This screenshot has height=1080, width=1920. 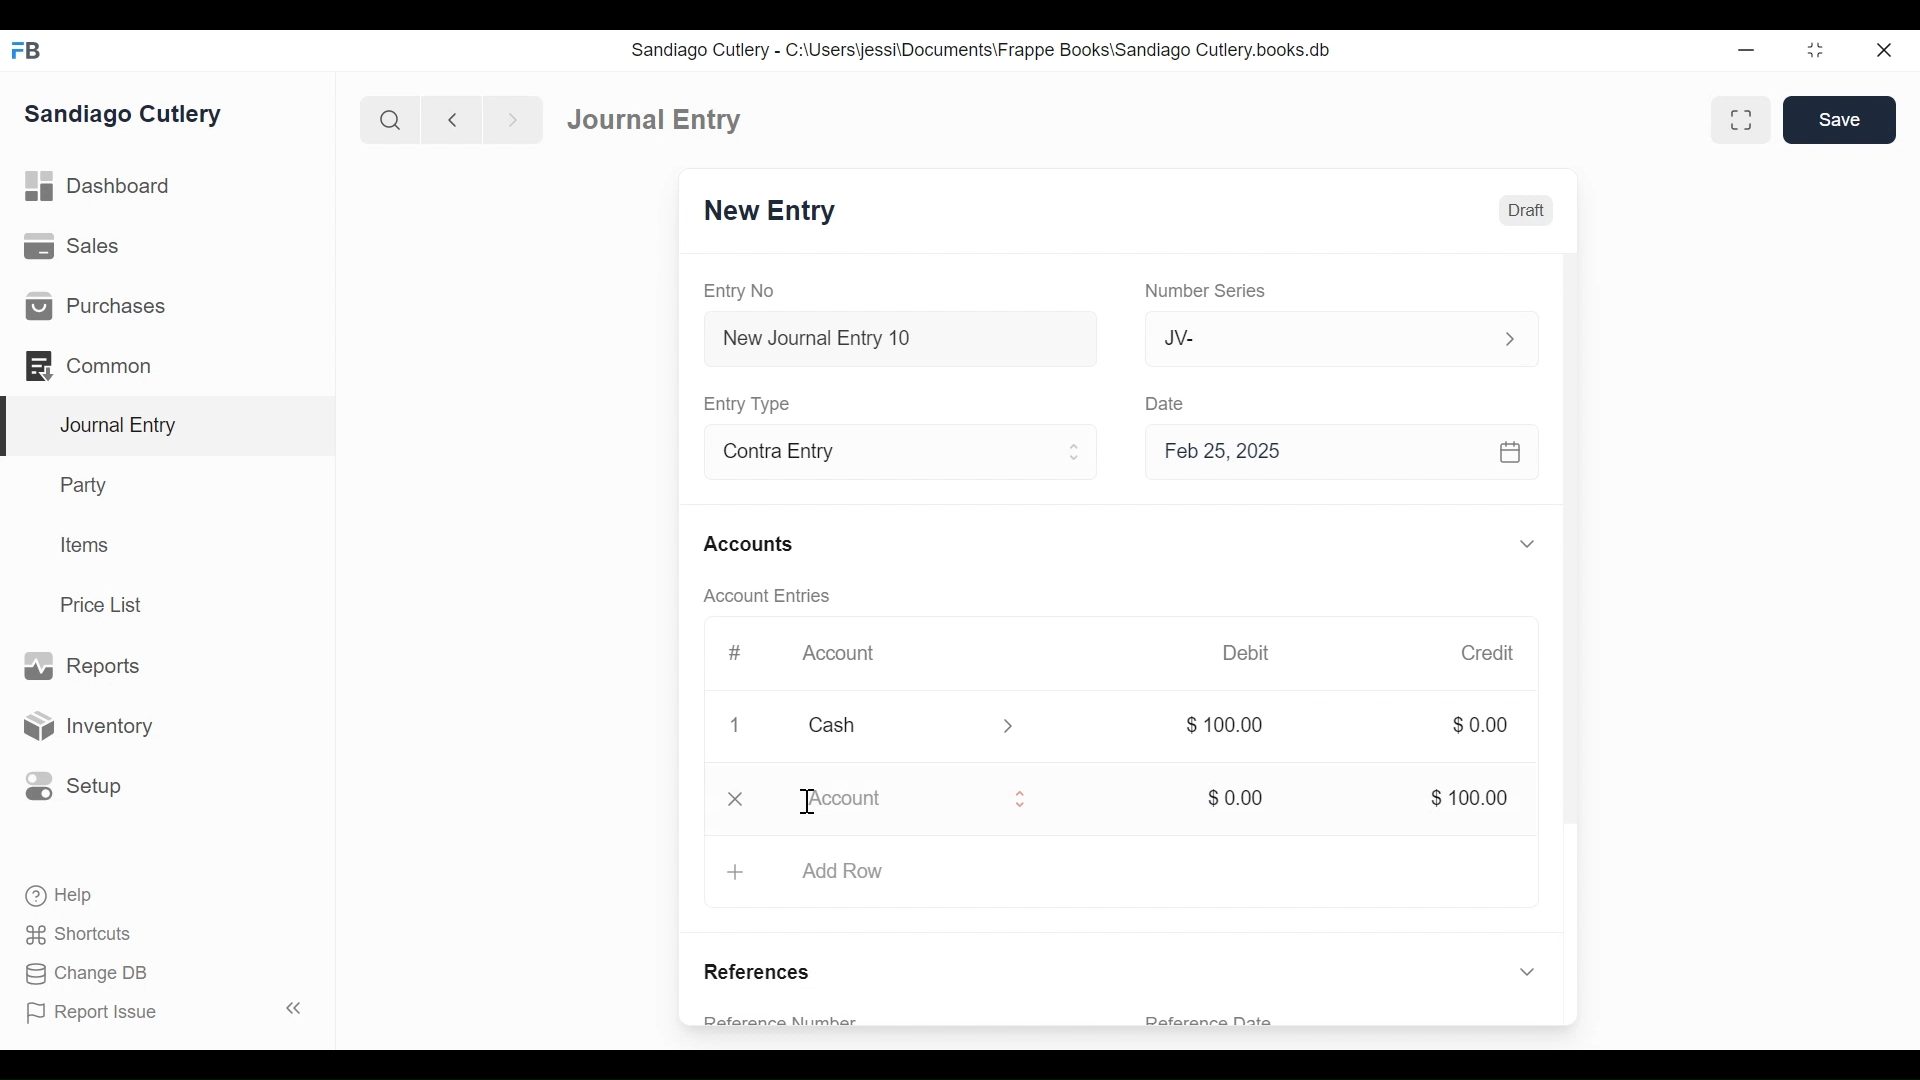 I want to click on $0.00, so click(x=1486, y=726).